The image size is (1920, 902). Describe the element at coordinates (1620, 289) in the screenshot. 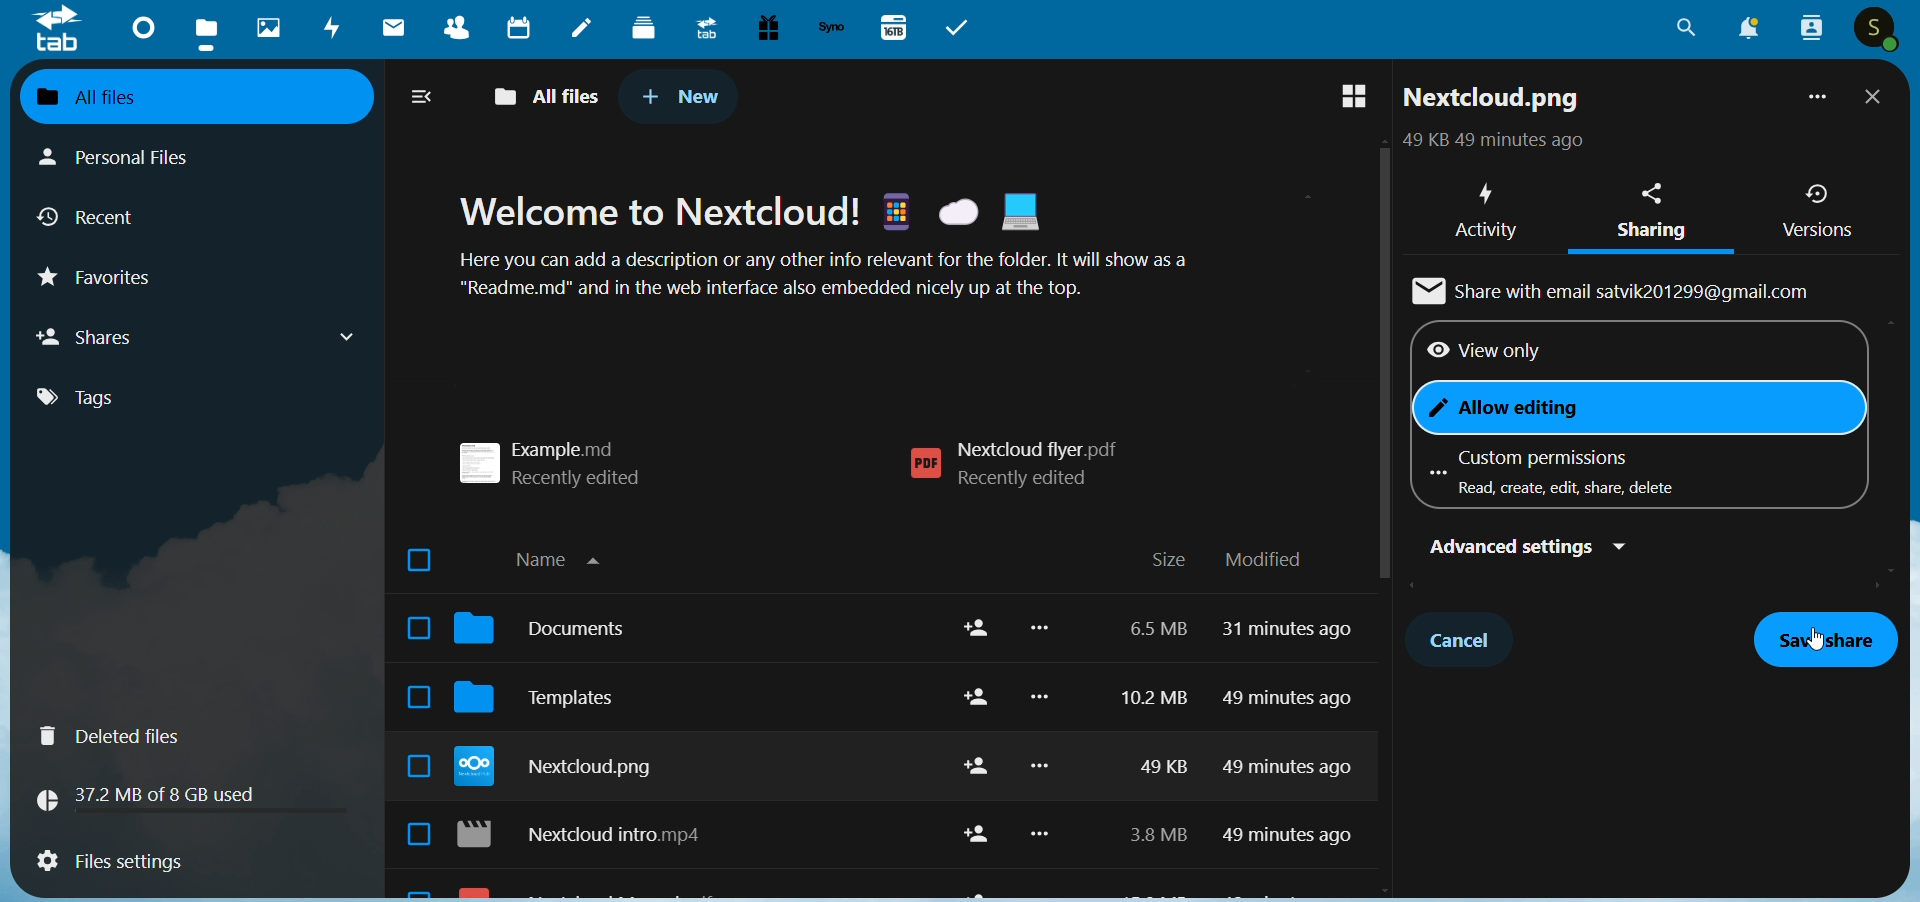

I see `search with given email` at that location.